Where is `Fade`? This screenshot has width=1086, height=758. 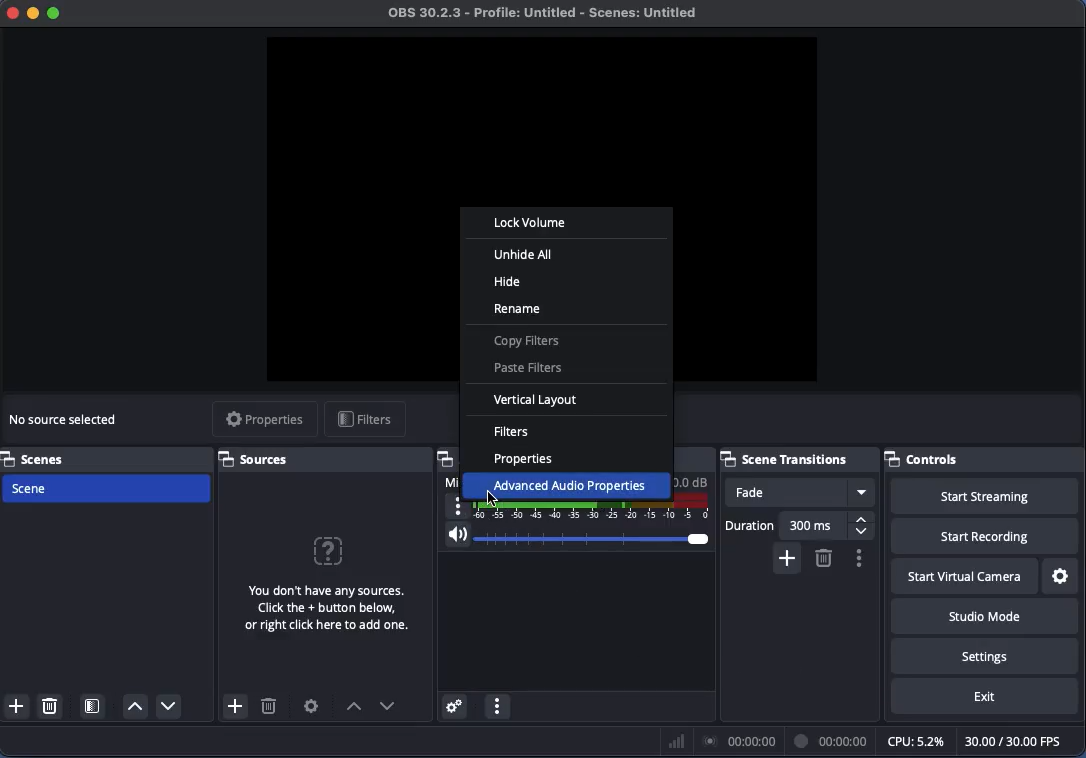
Fade is located at coordinates (800, 492).